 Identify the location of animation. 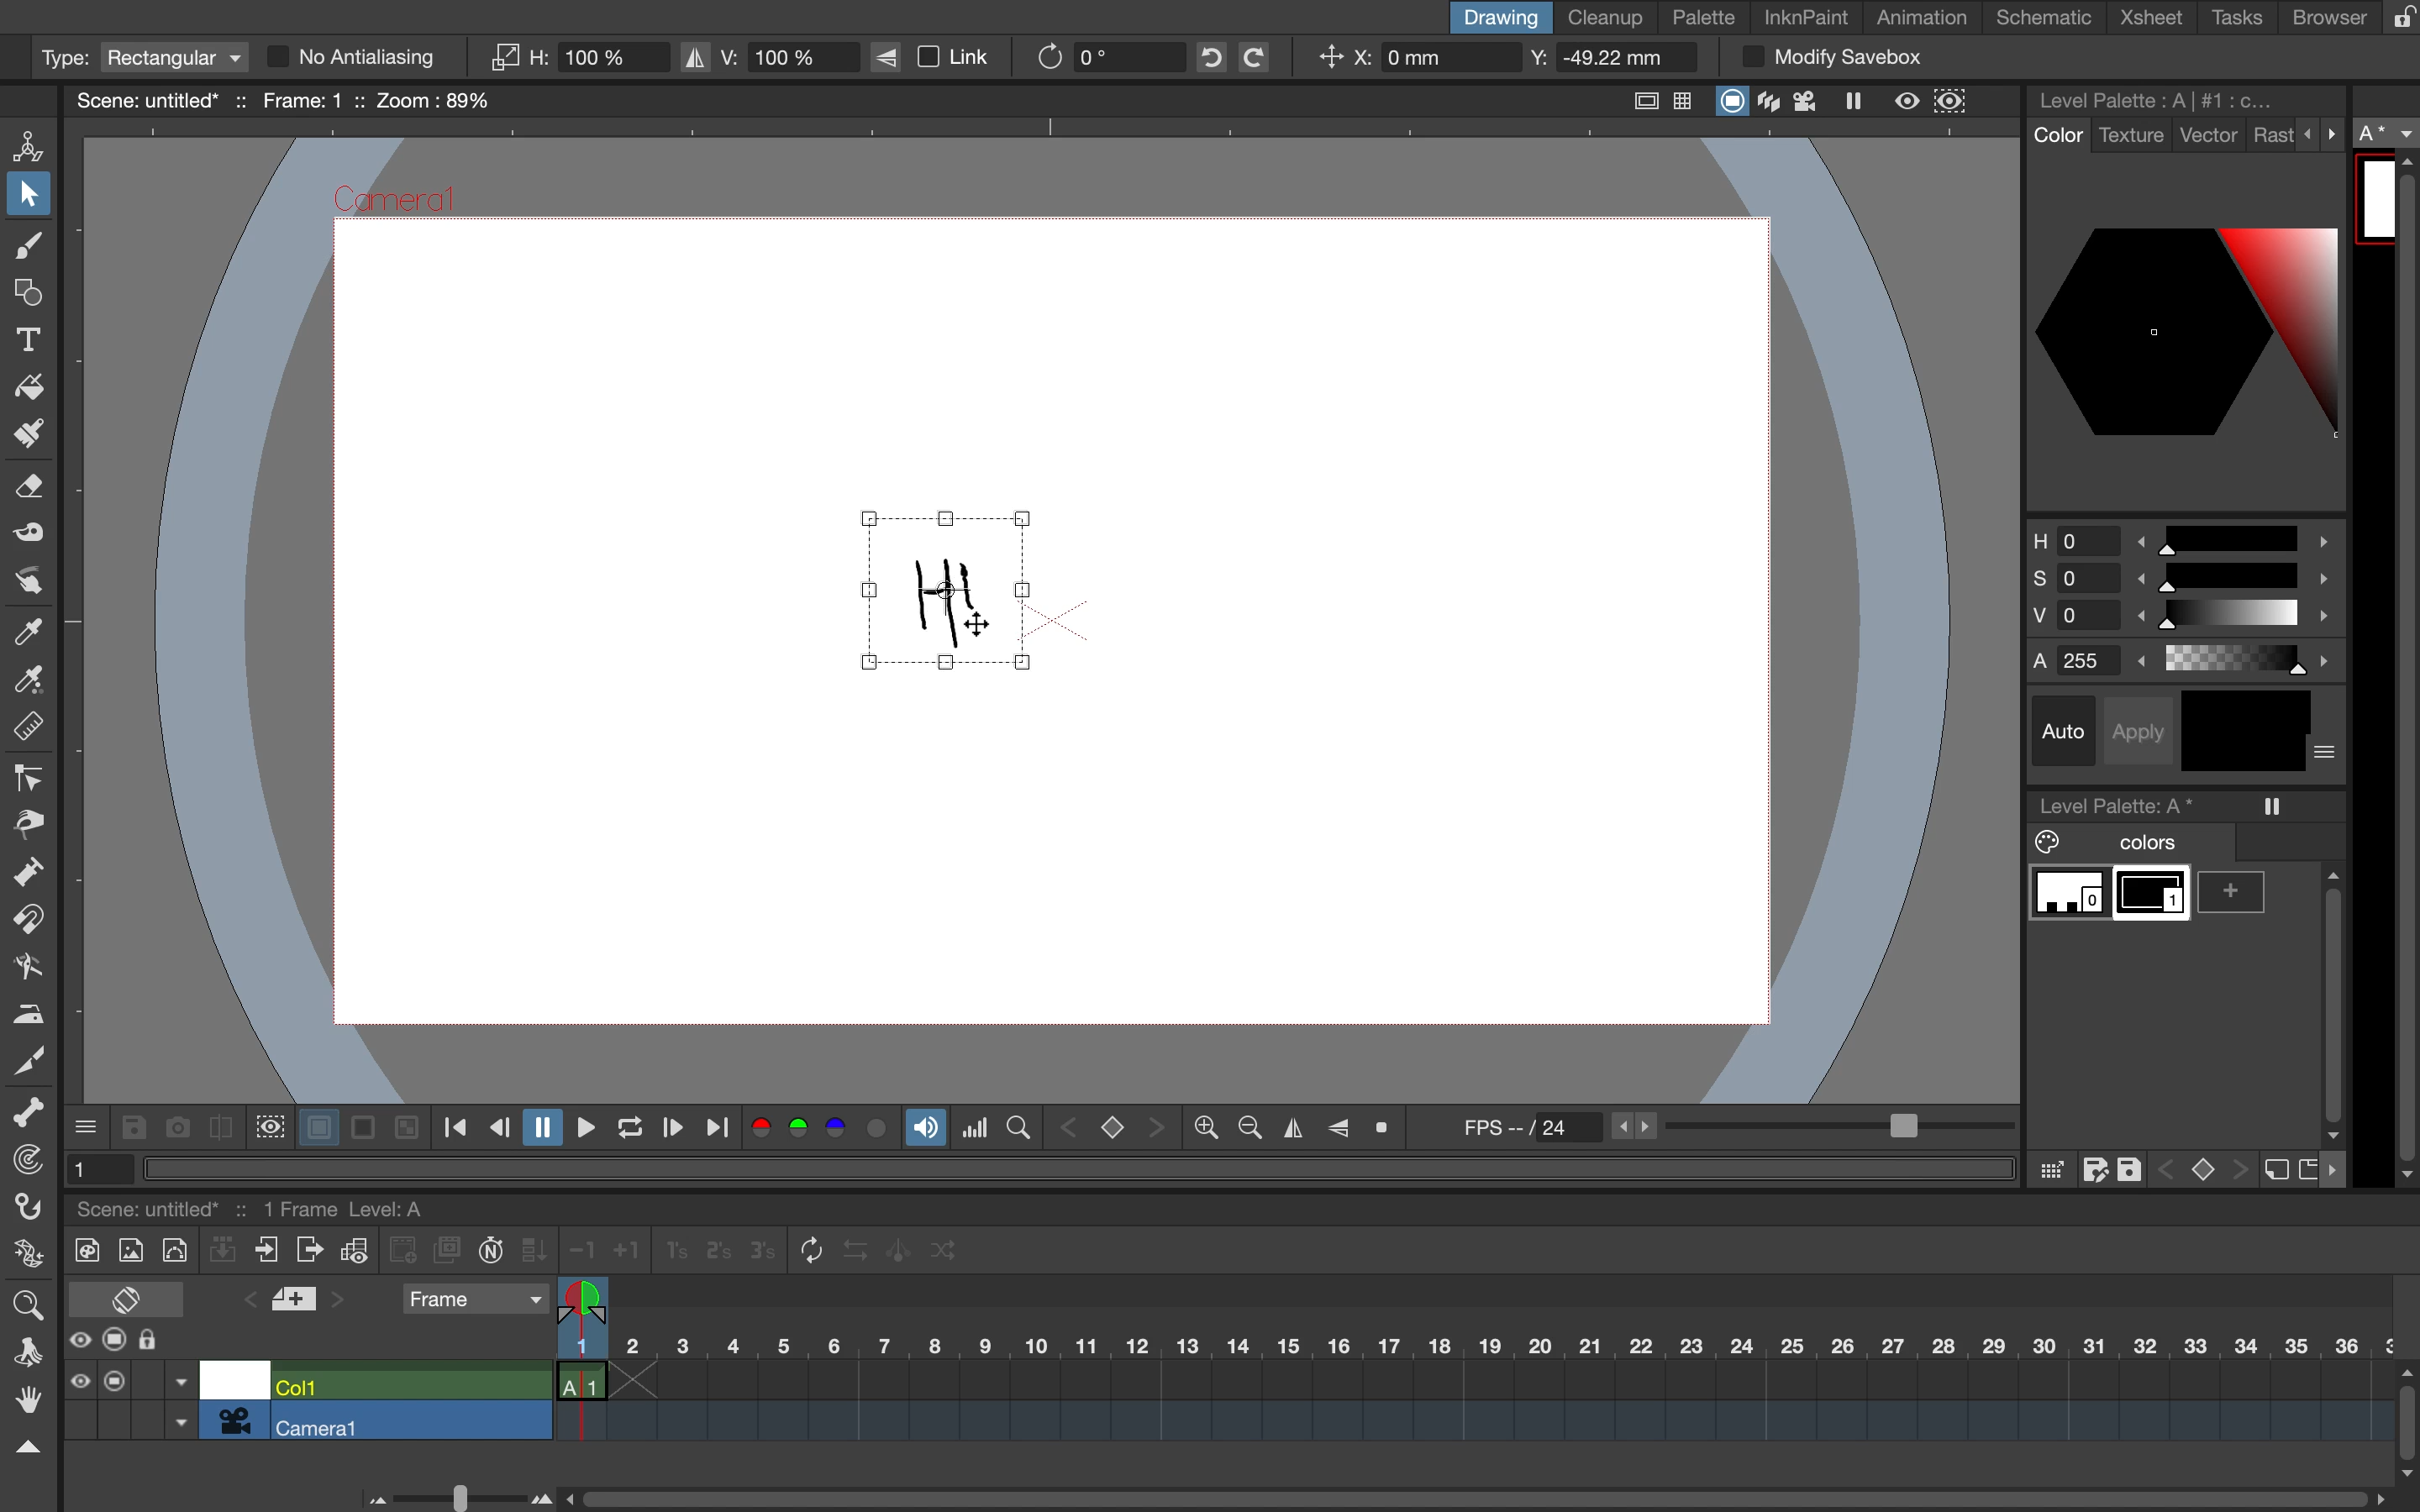
(1930, 19).